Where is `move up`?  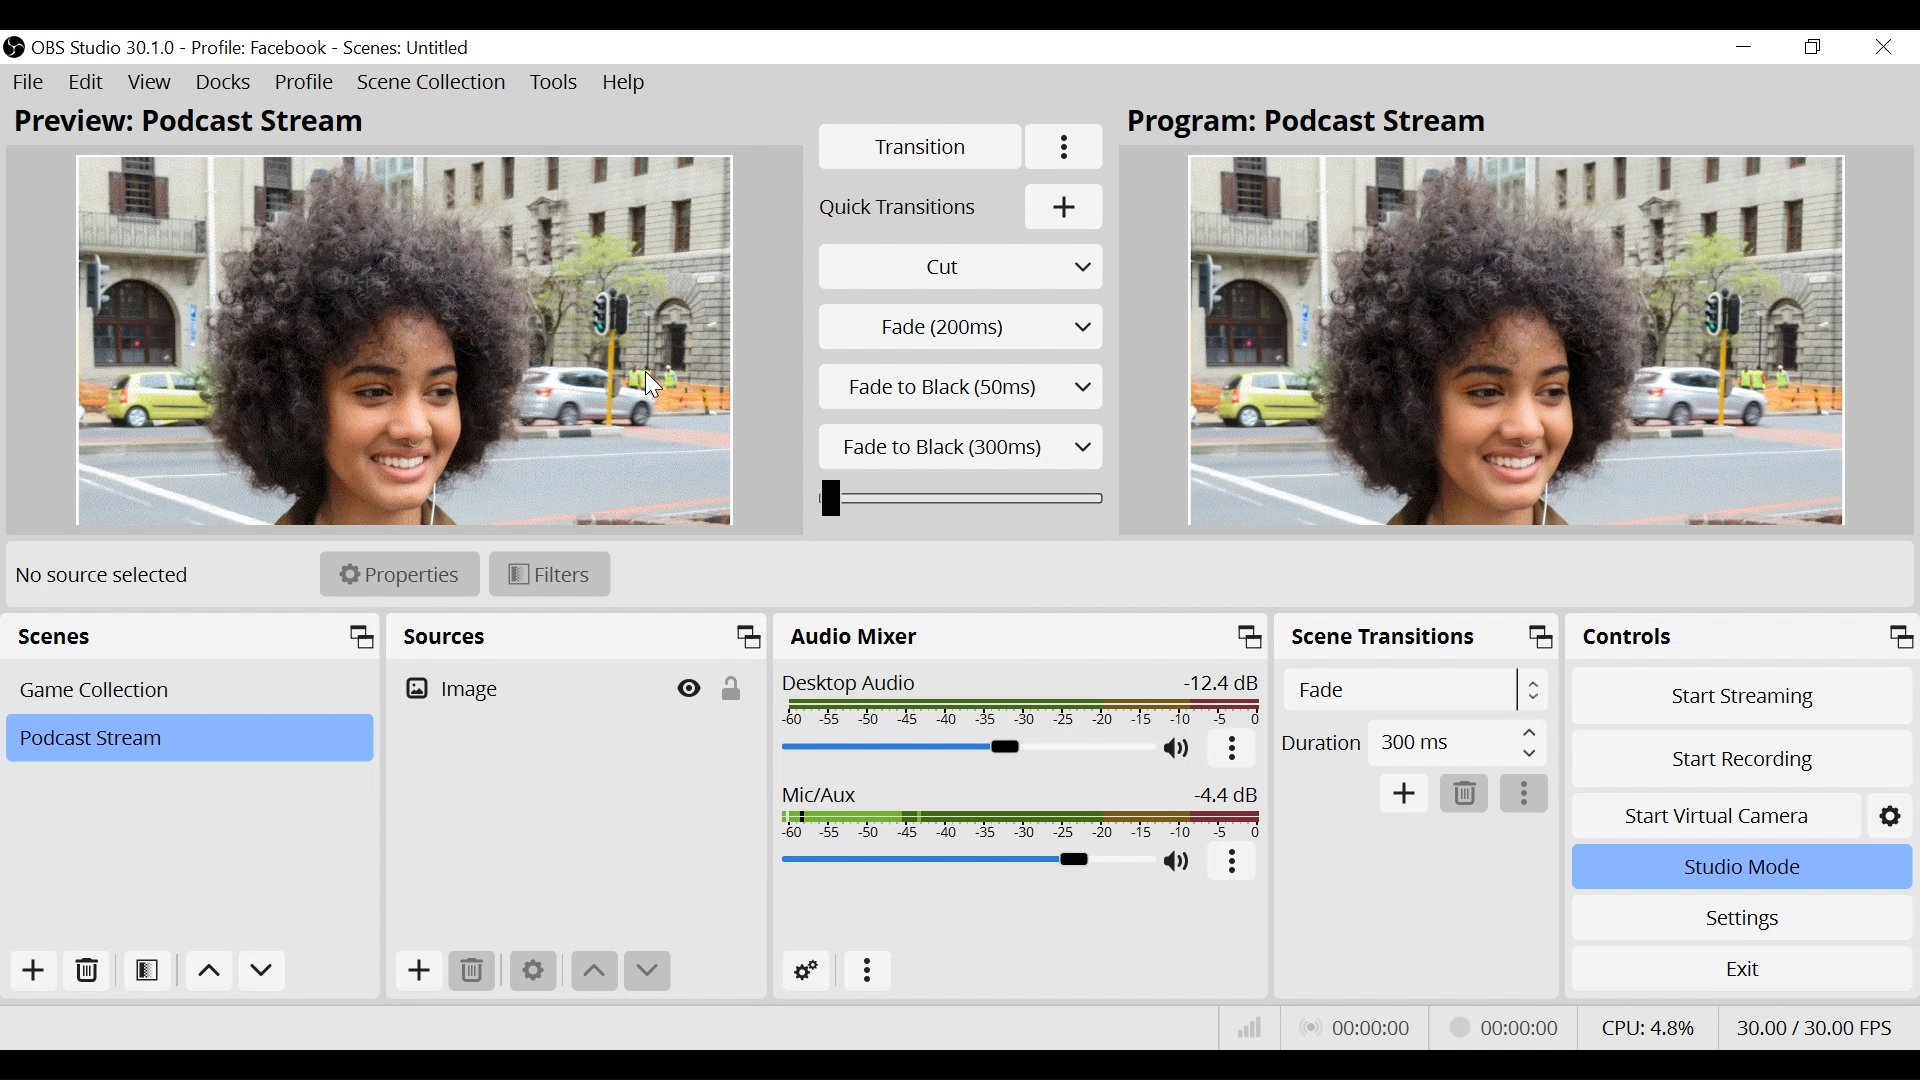 move up is located at coordinates (208, 971).